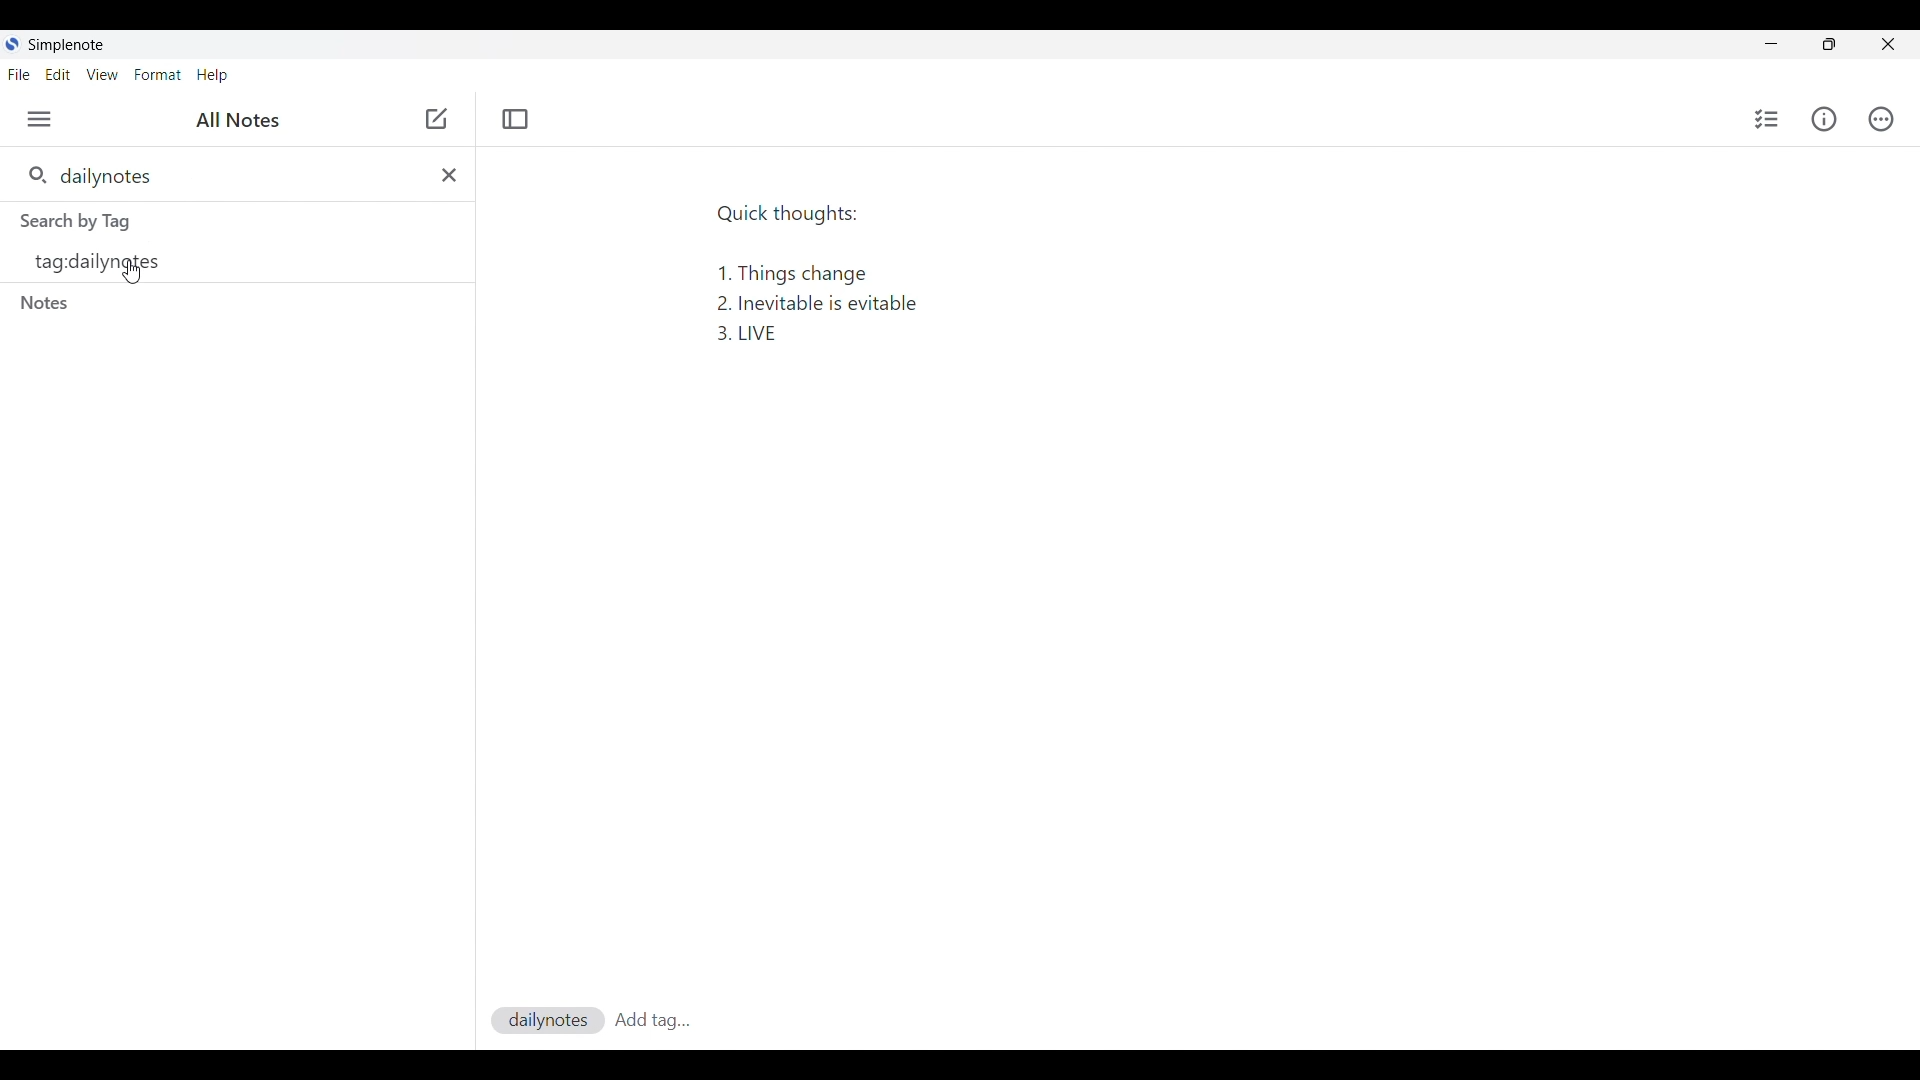  Describe the element at coordinates (76, 221) in the screenshot. I see `Search by tags section` at that location.